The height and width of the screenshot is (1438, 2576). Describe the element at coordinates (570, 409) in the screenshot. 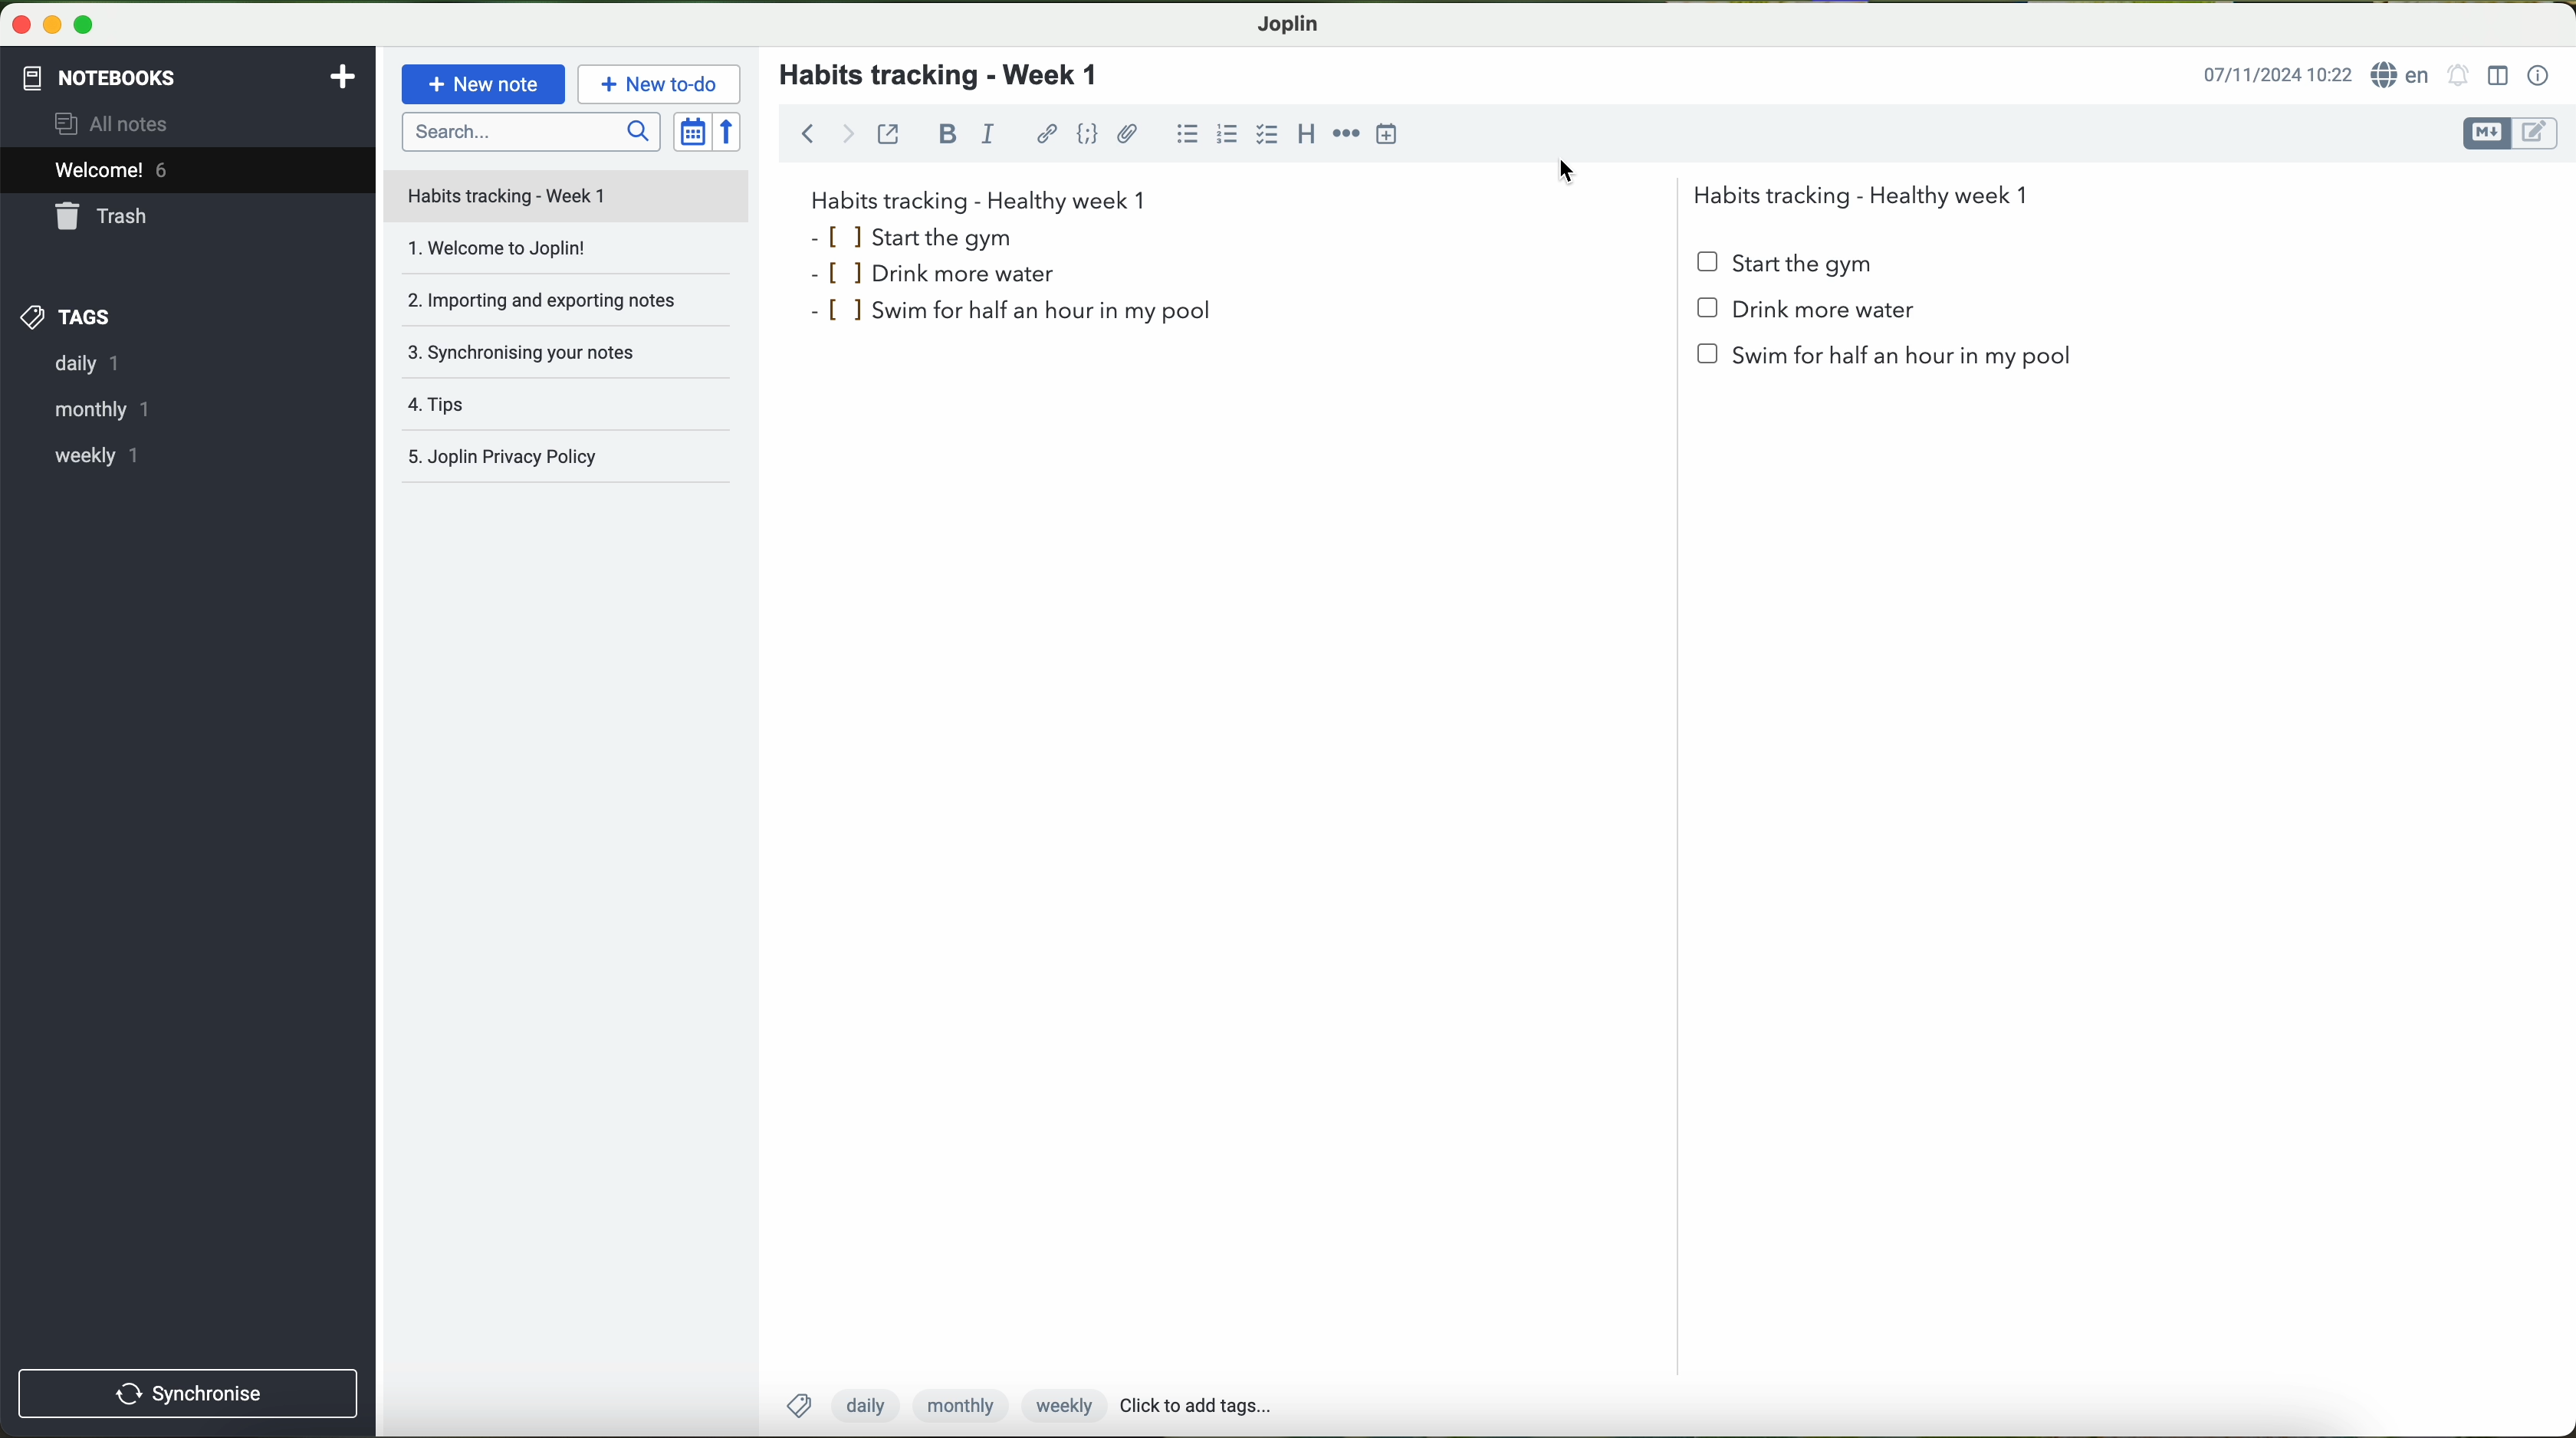

I see `tips` at that location.